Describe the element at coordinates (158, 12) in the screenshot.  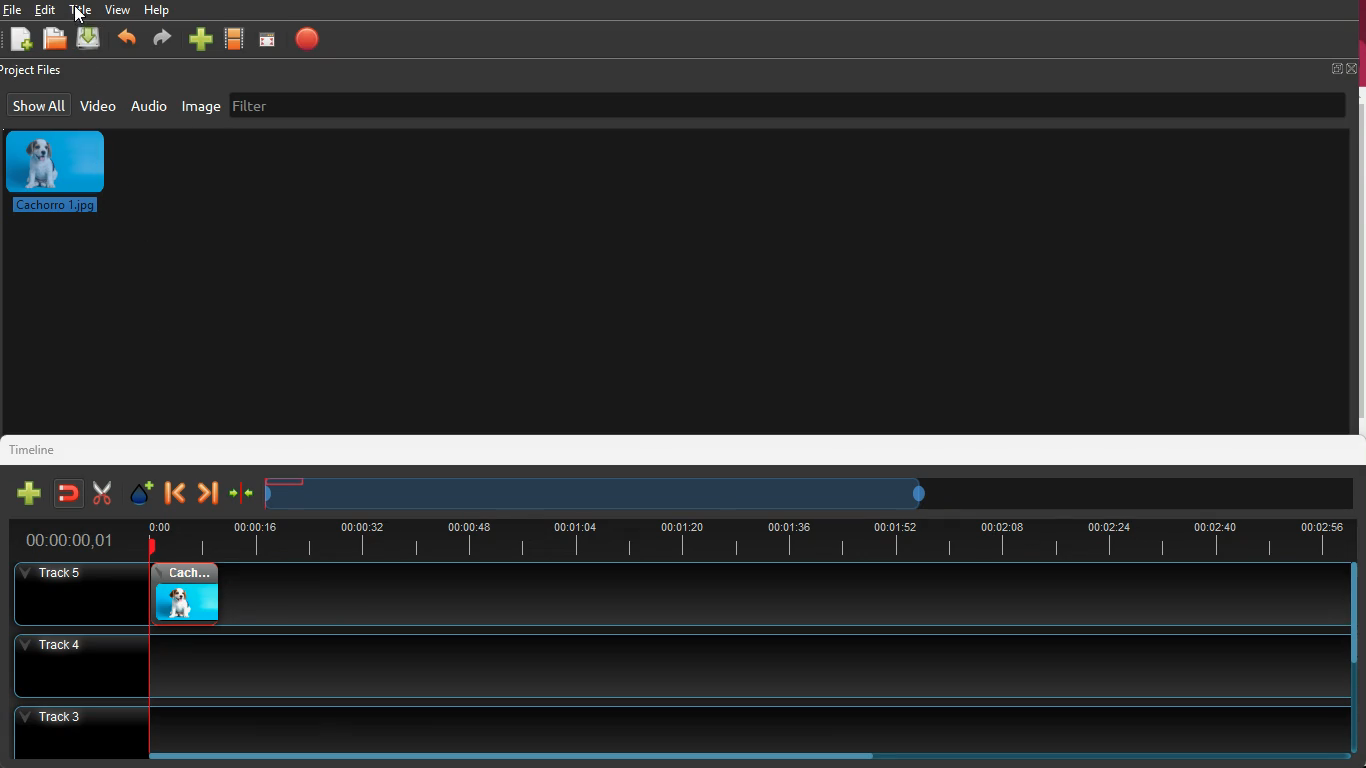
I see `help` at that location.